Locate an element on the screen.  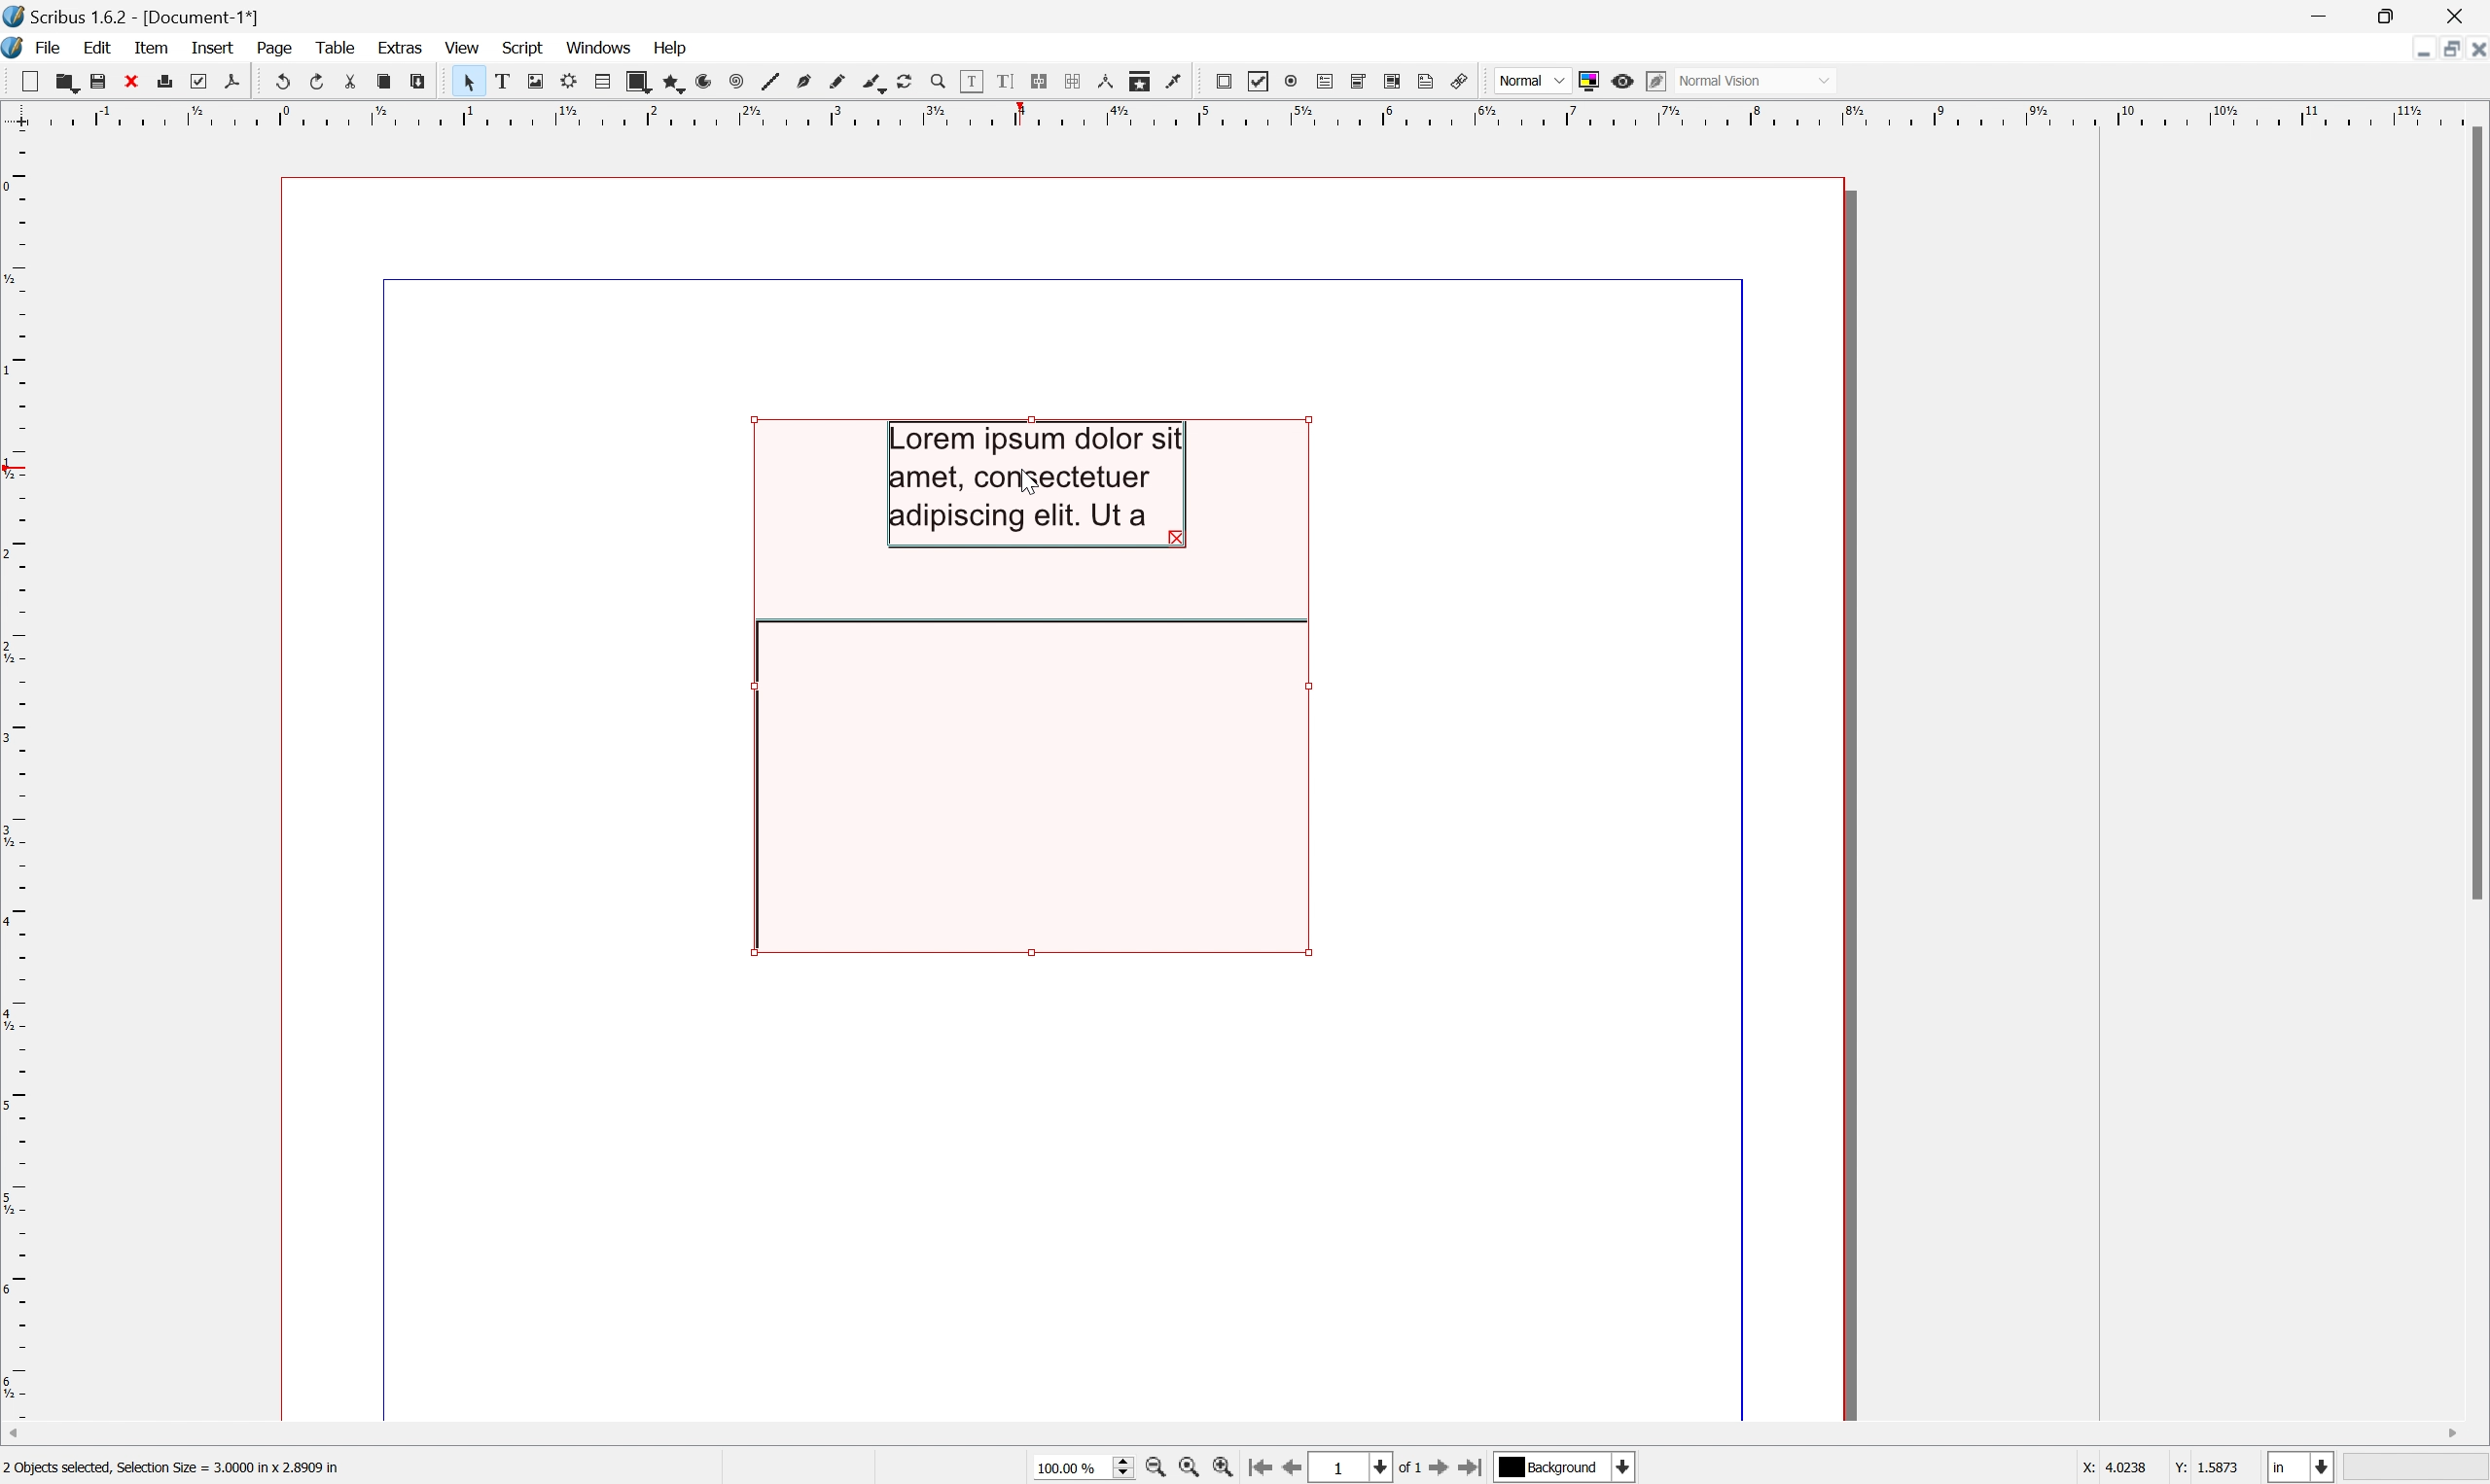
Preflight verifier is located at coordinates (198, 83).